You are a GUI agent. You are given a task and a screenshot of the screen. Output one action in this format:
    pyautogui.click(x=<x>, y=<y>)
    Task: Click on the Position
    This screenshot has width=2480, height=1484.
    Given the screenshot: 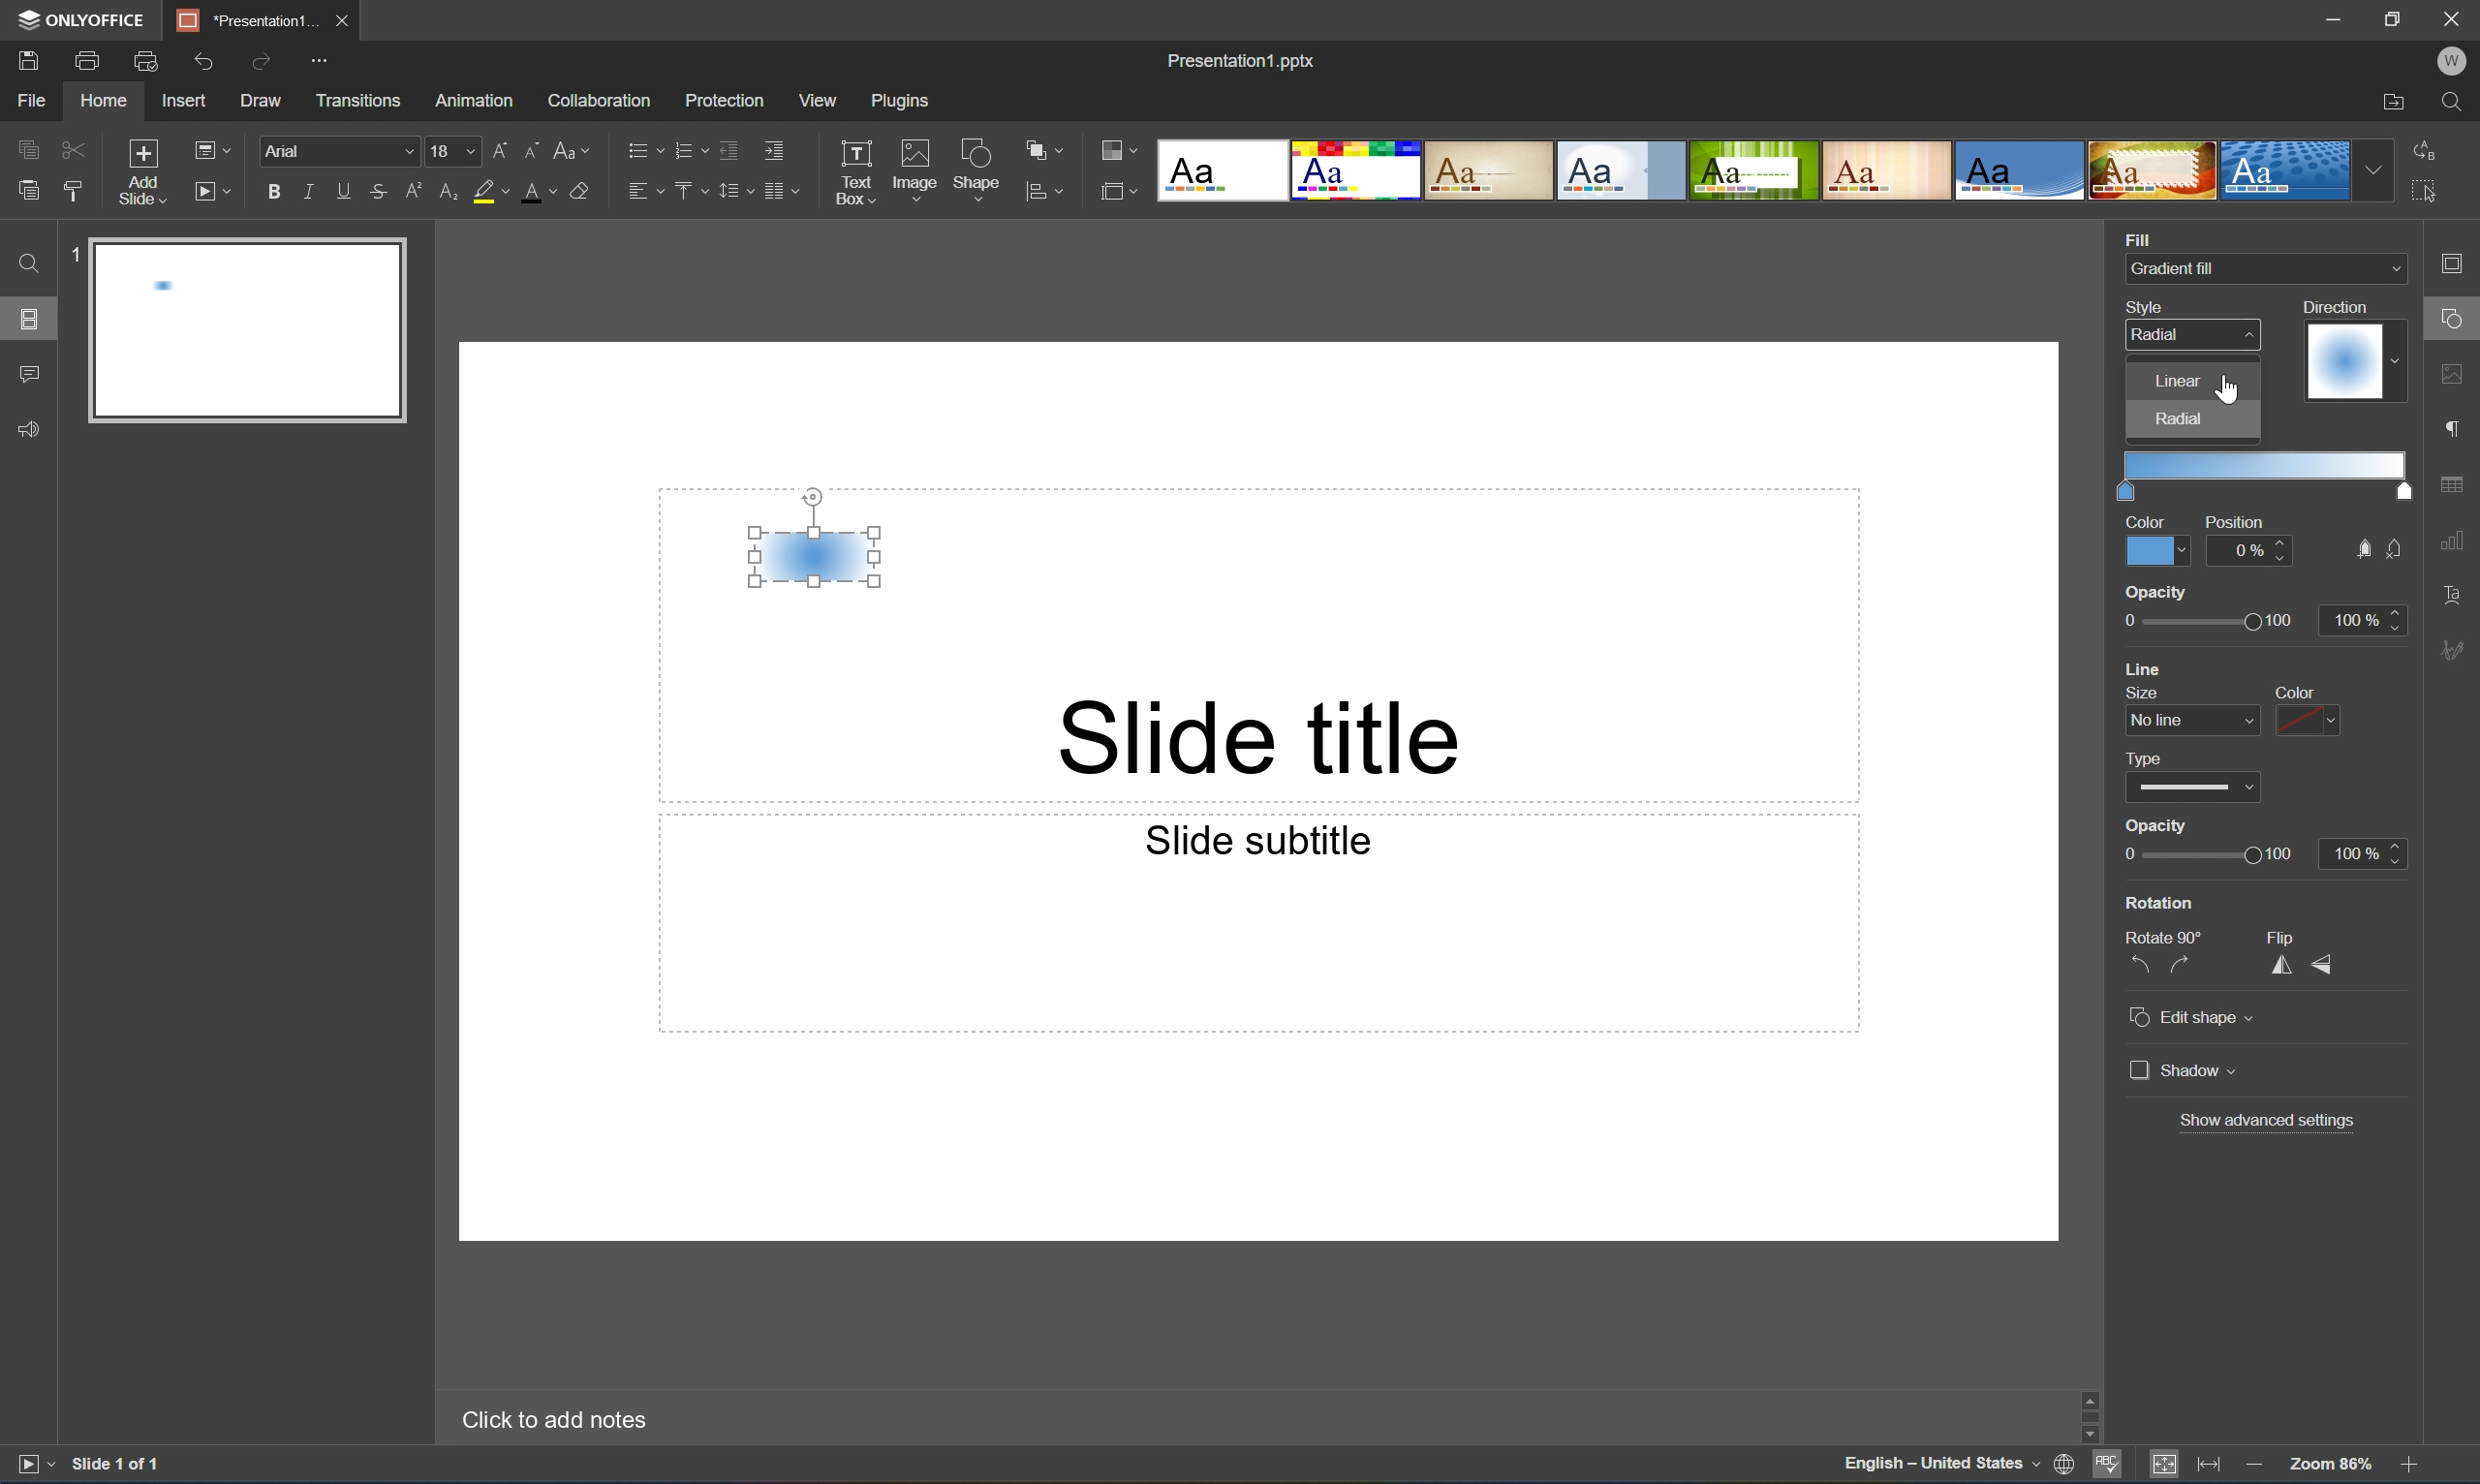 What is the action you would take?
    pyautogui.click(x=2232, y=522)
    